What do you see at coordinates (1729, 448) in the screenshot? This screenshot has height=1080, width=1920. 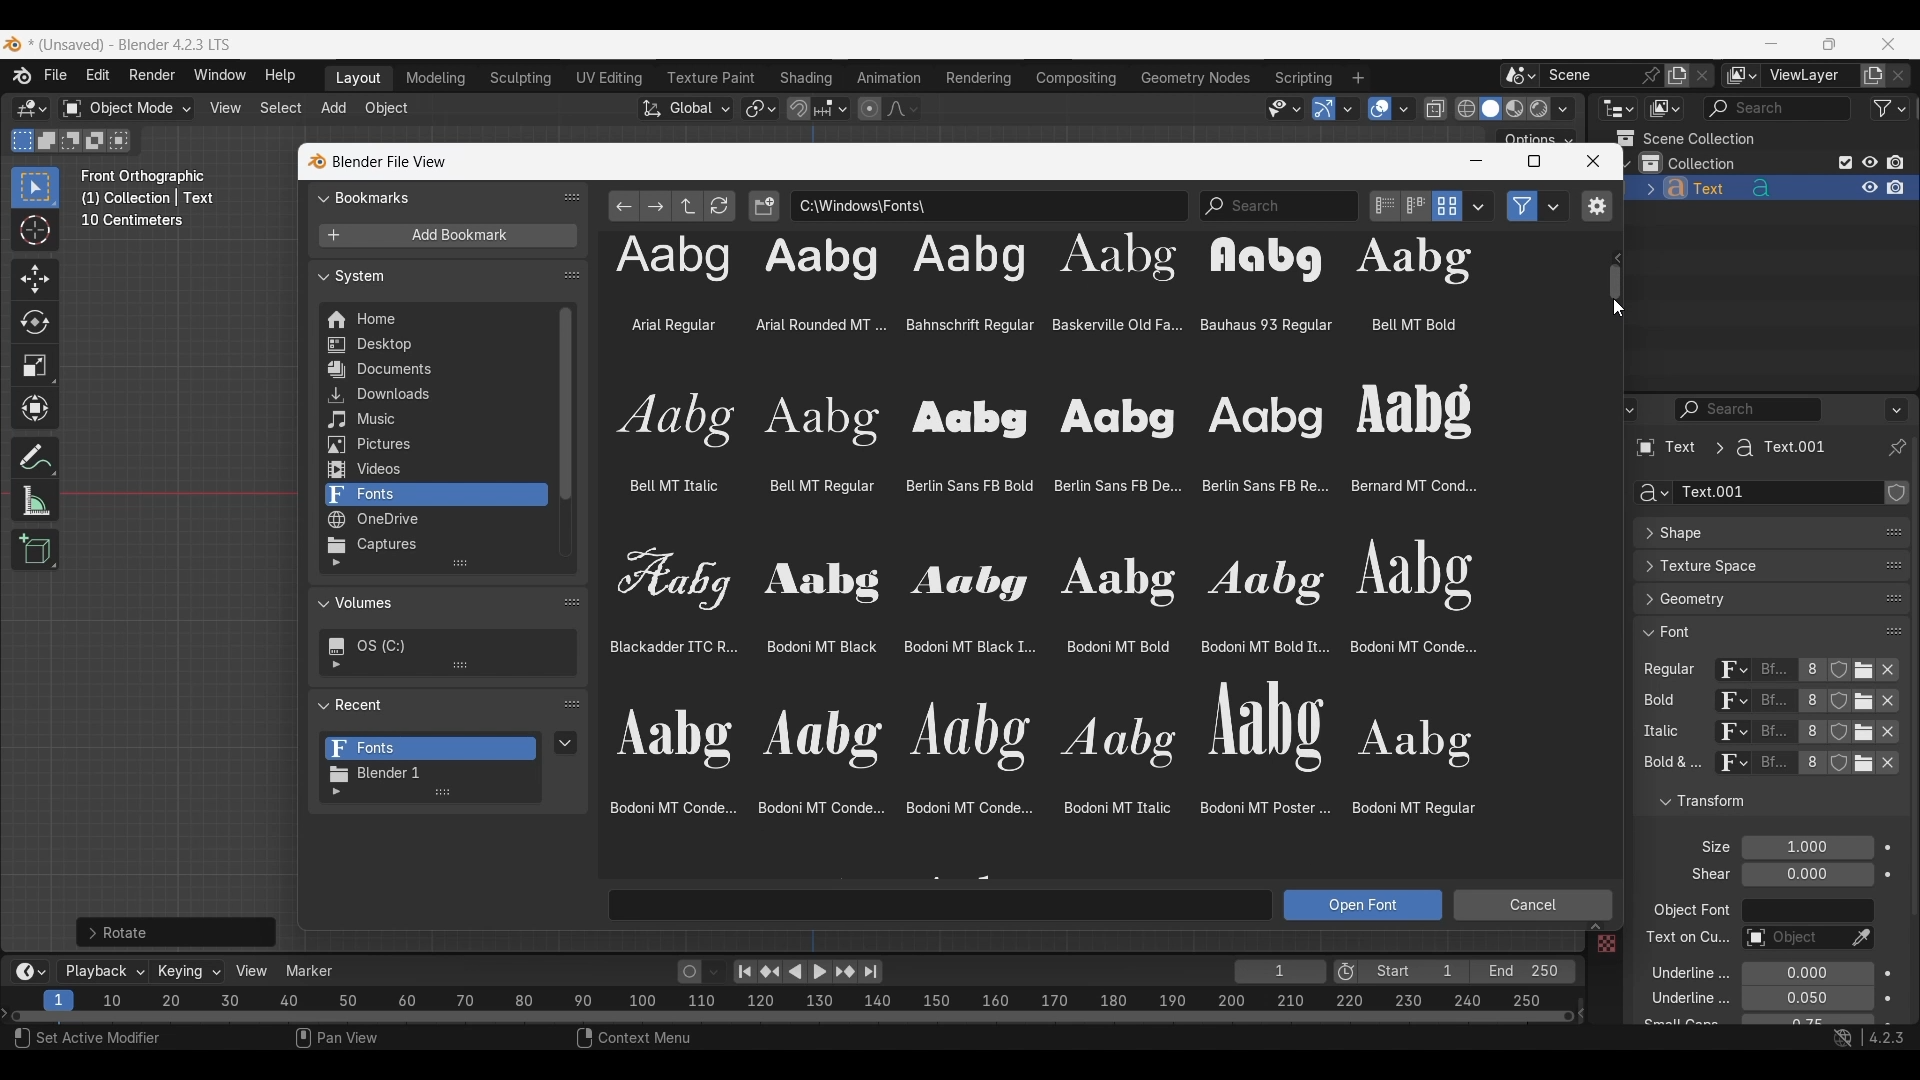 I see `Pathway of current panel changed` at bounding box center [1729, 448].